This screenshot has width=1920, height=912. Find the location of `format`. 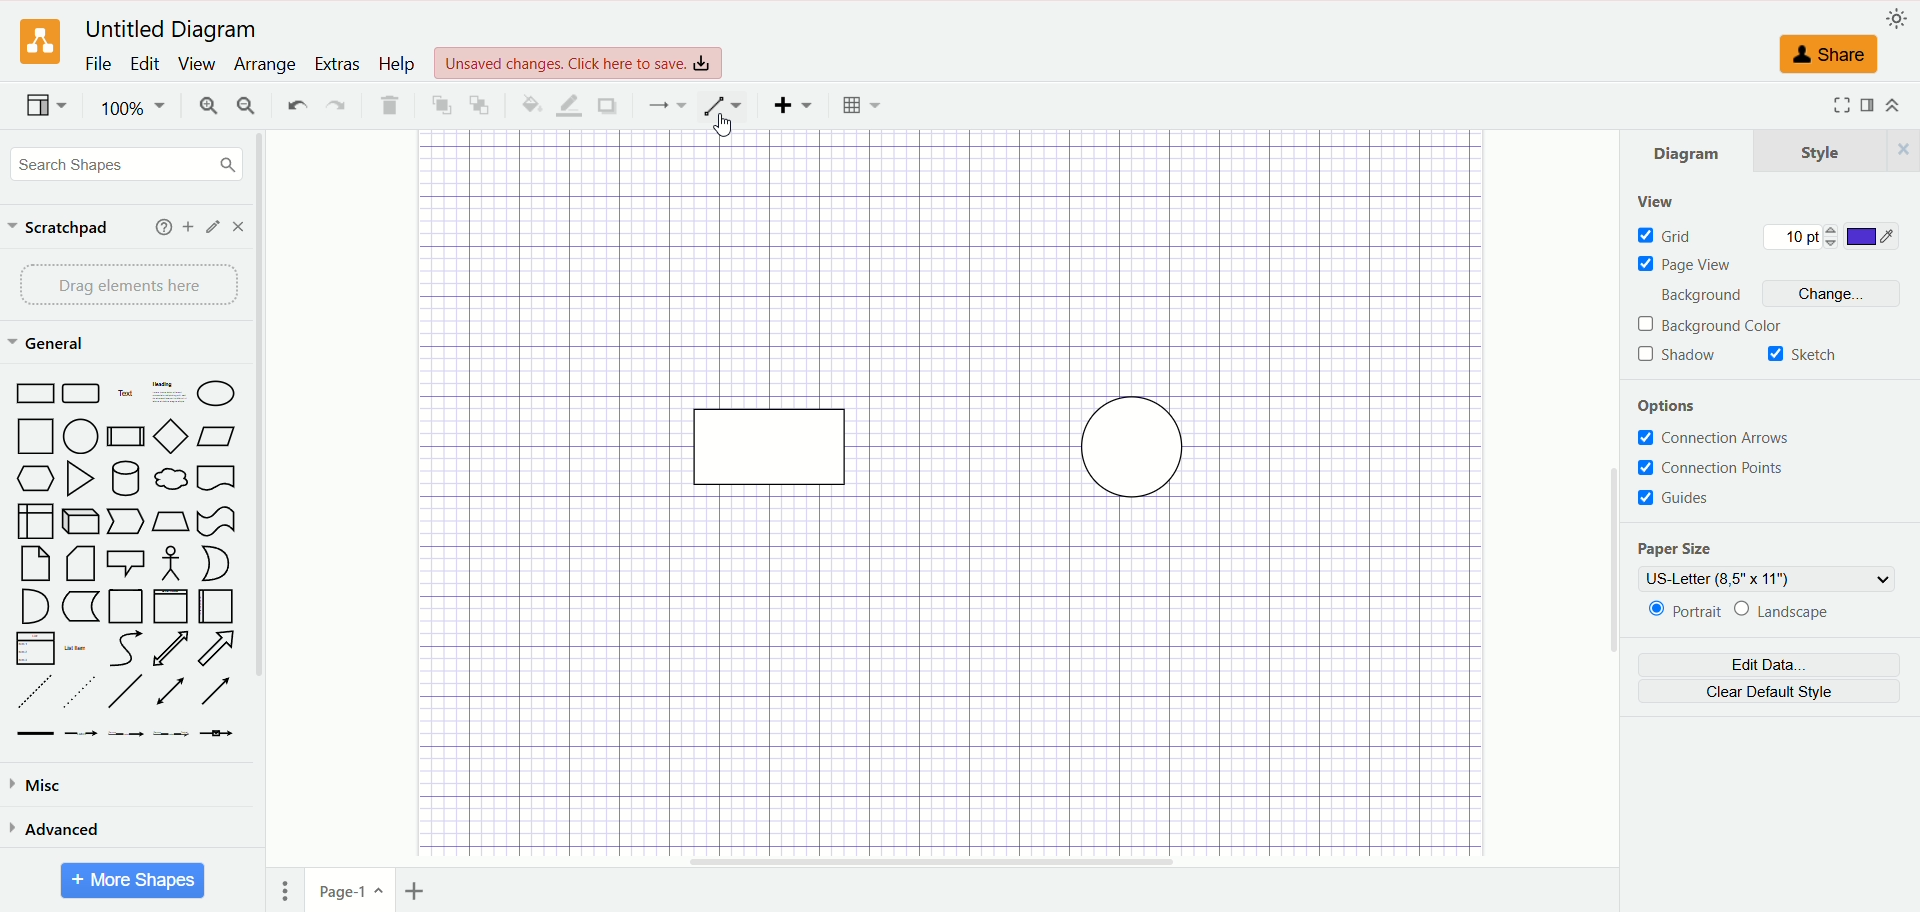

format is located at coordinates (1870, 105).